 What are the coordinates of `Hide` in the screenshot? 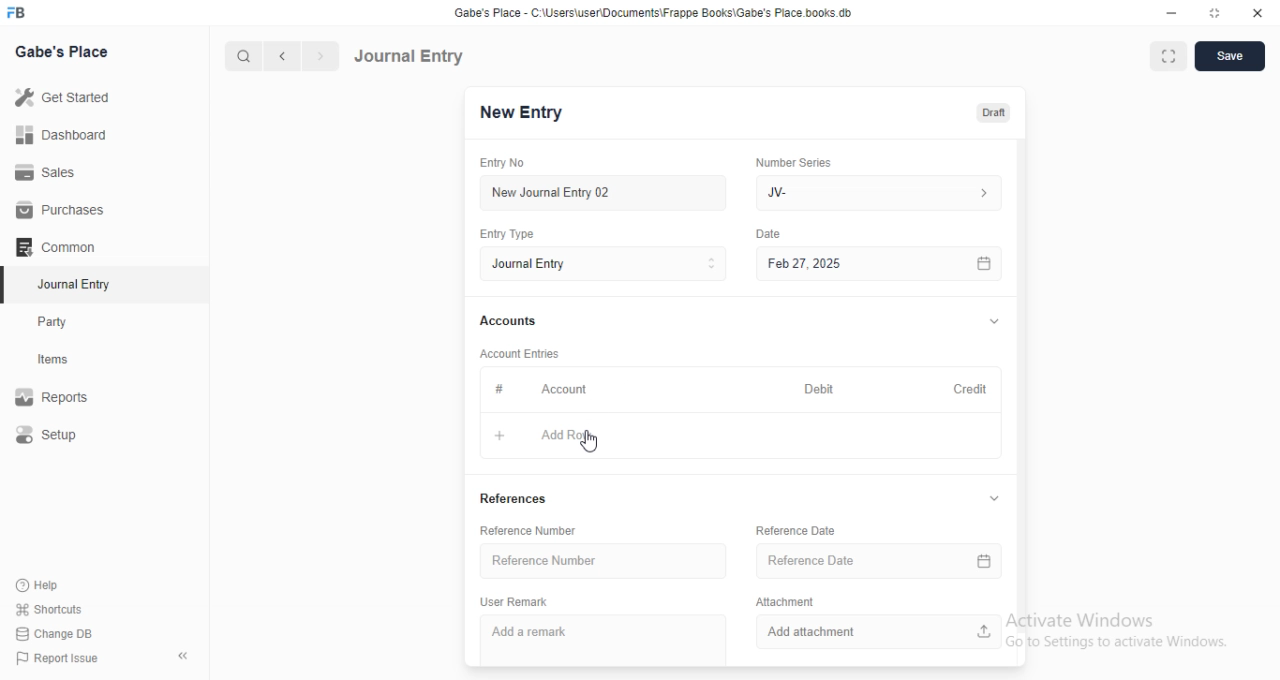 It's located at (994, 499).